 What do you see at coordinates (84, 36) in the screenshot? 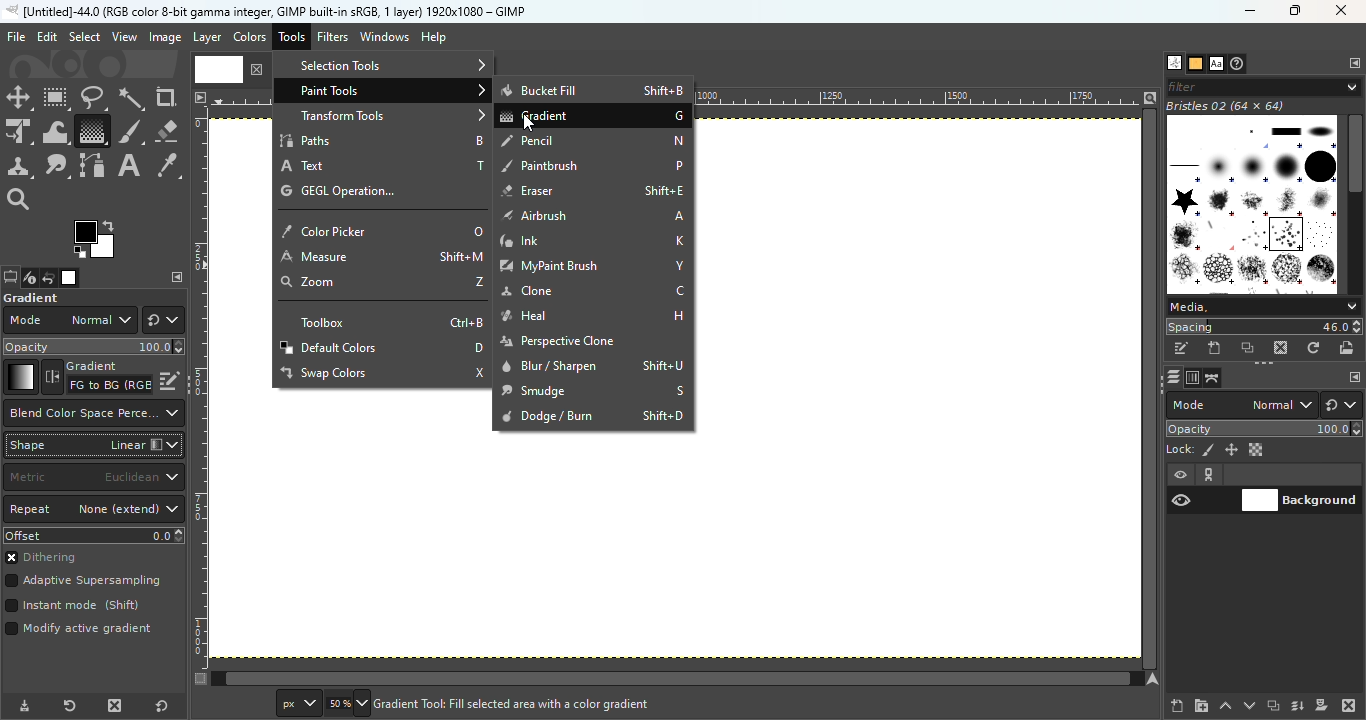
I see `Select` at bounding box center [84, 36].